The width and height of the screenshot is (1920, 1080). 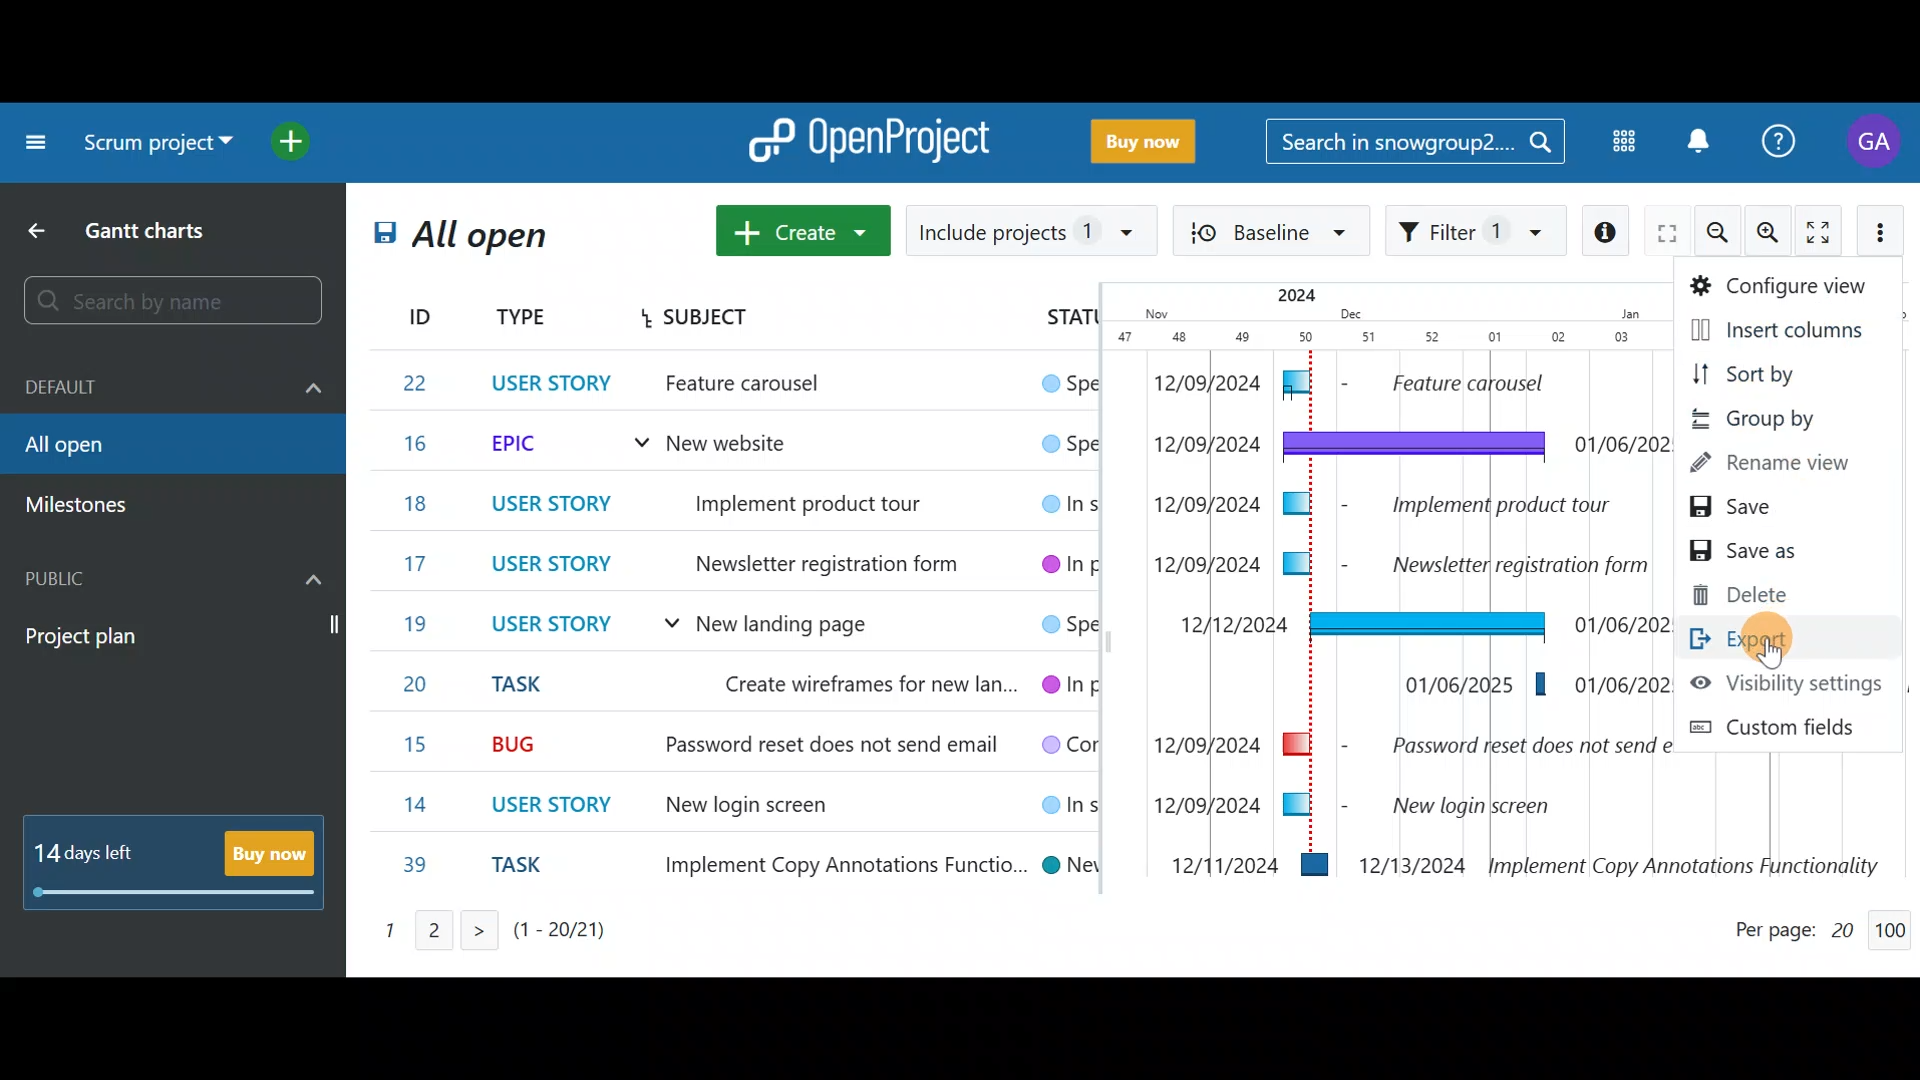 What do you see at coordinates (418, 622) in the screenshot?
I see `19` at bounding box center [418, 622].